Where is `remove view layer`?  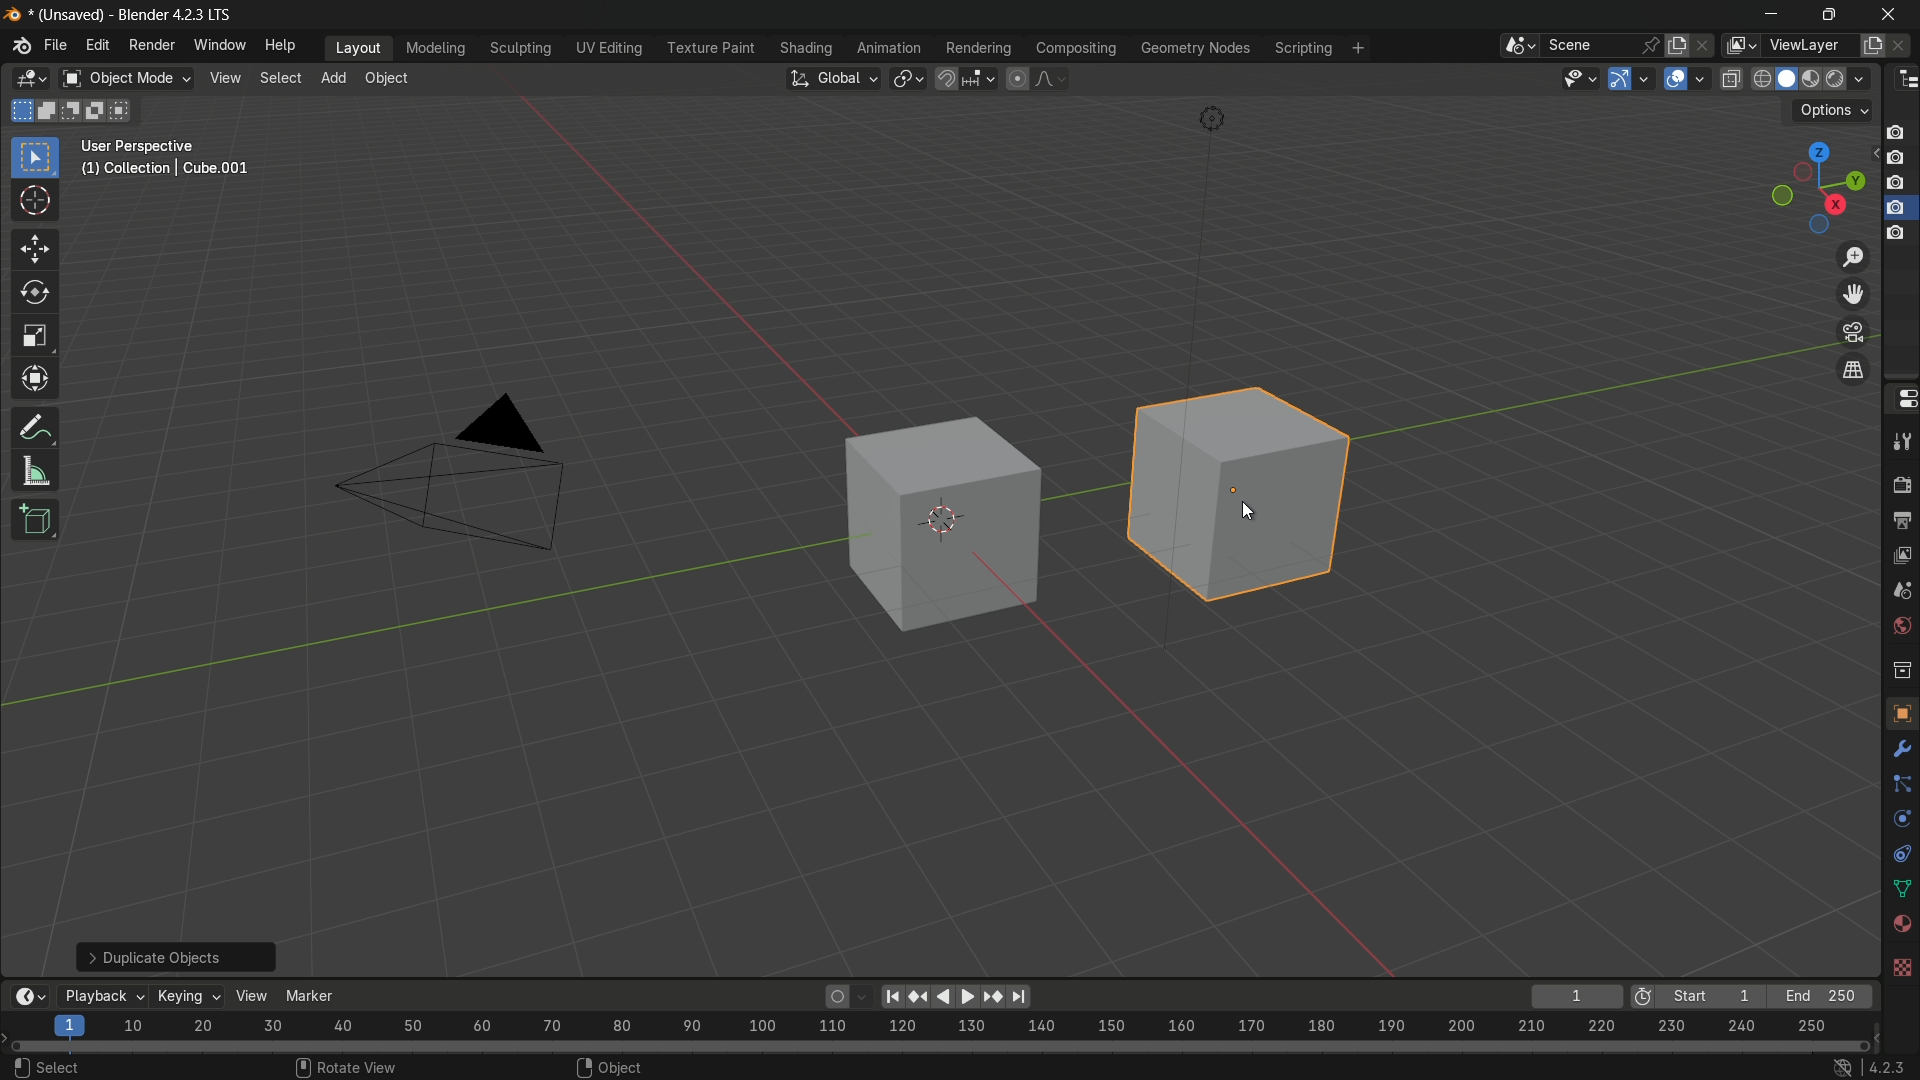
remove view layer is located at coordinates (1906, 44).